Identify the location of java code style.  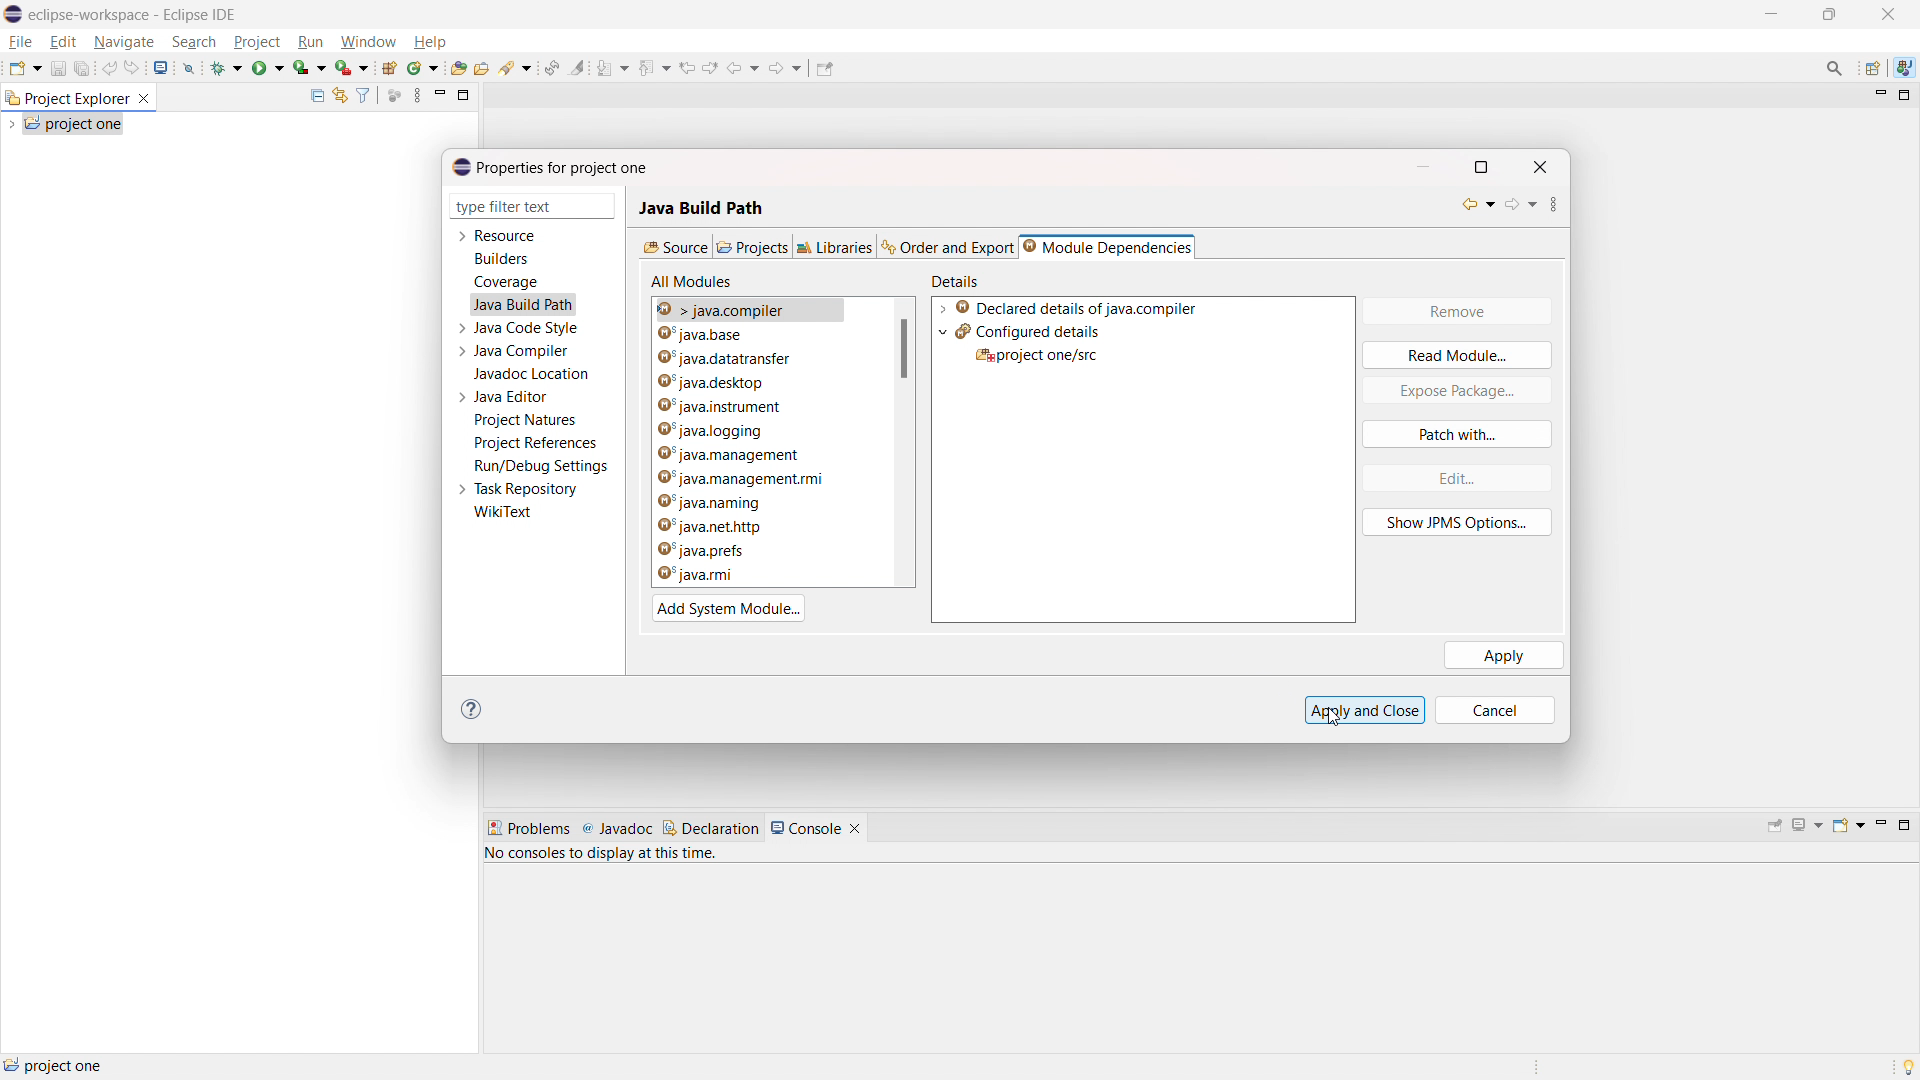
(528, 328).